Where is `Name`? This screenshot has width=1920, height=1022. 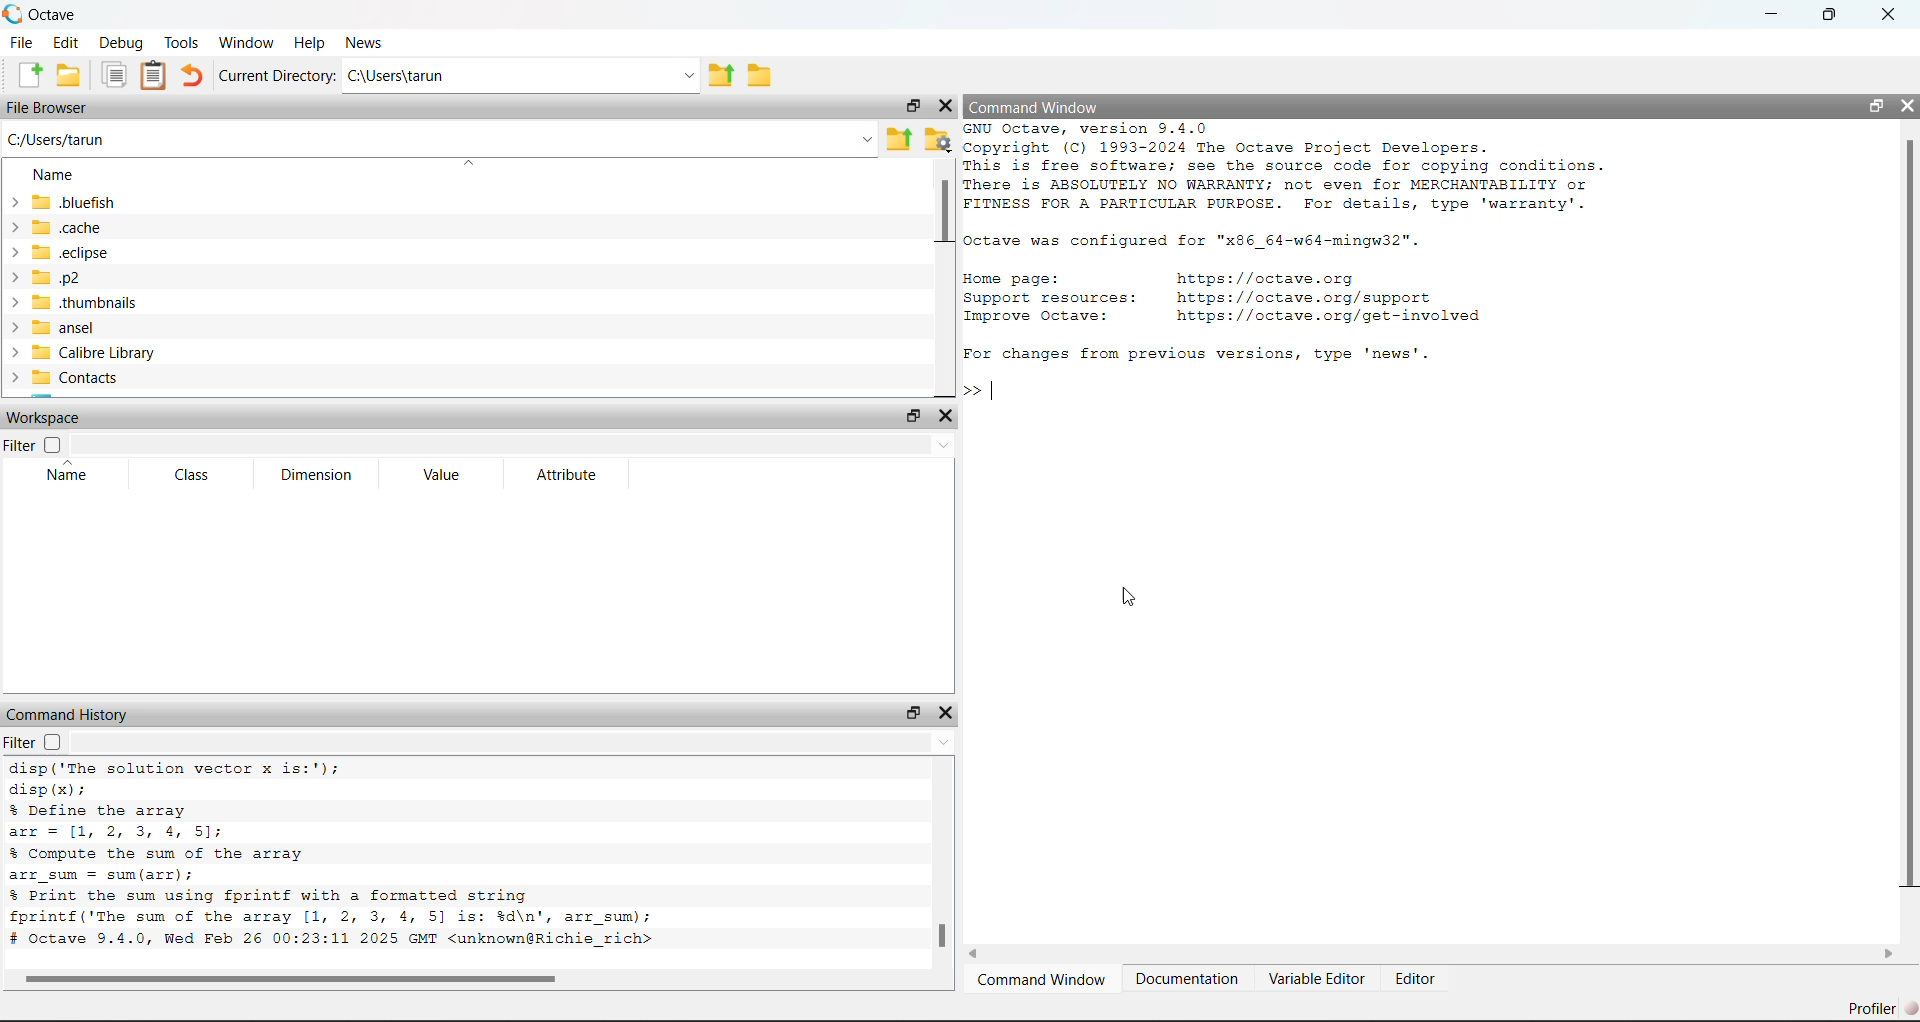
Name is located at coordinates (77, 475).